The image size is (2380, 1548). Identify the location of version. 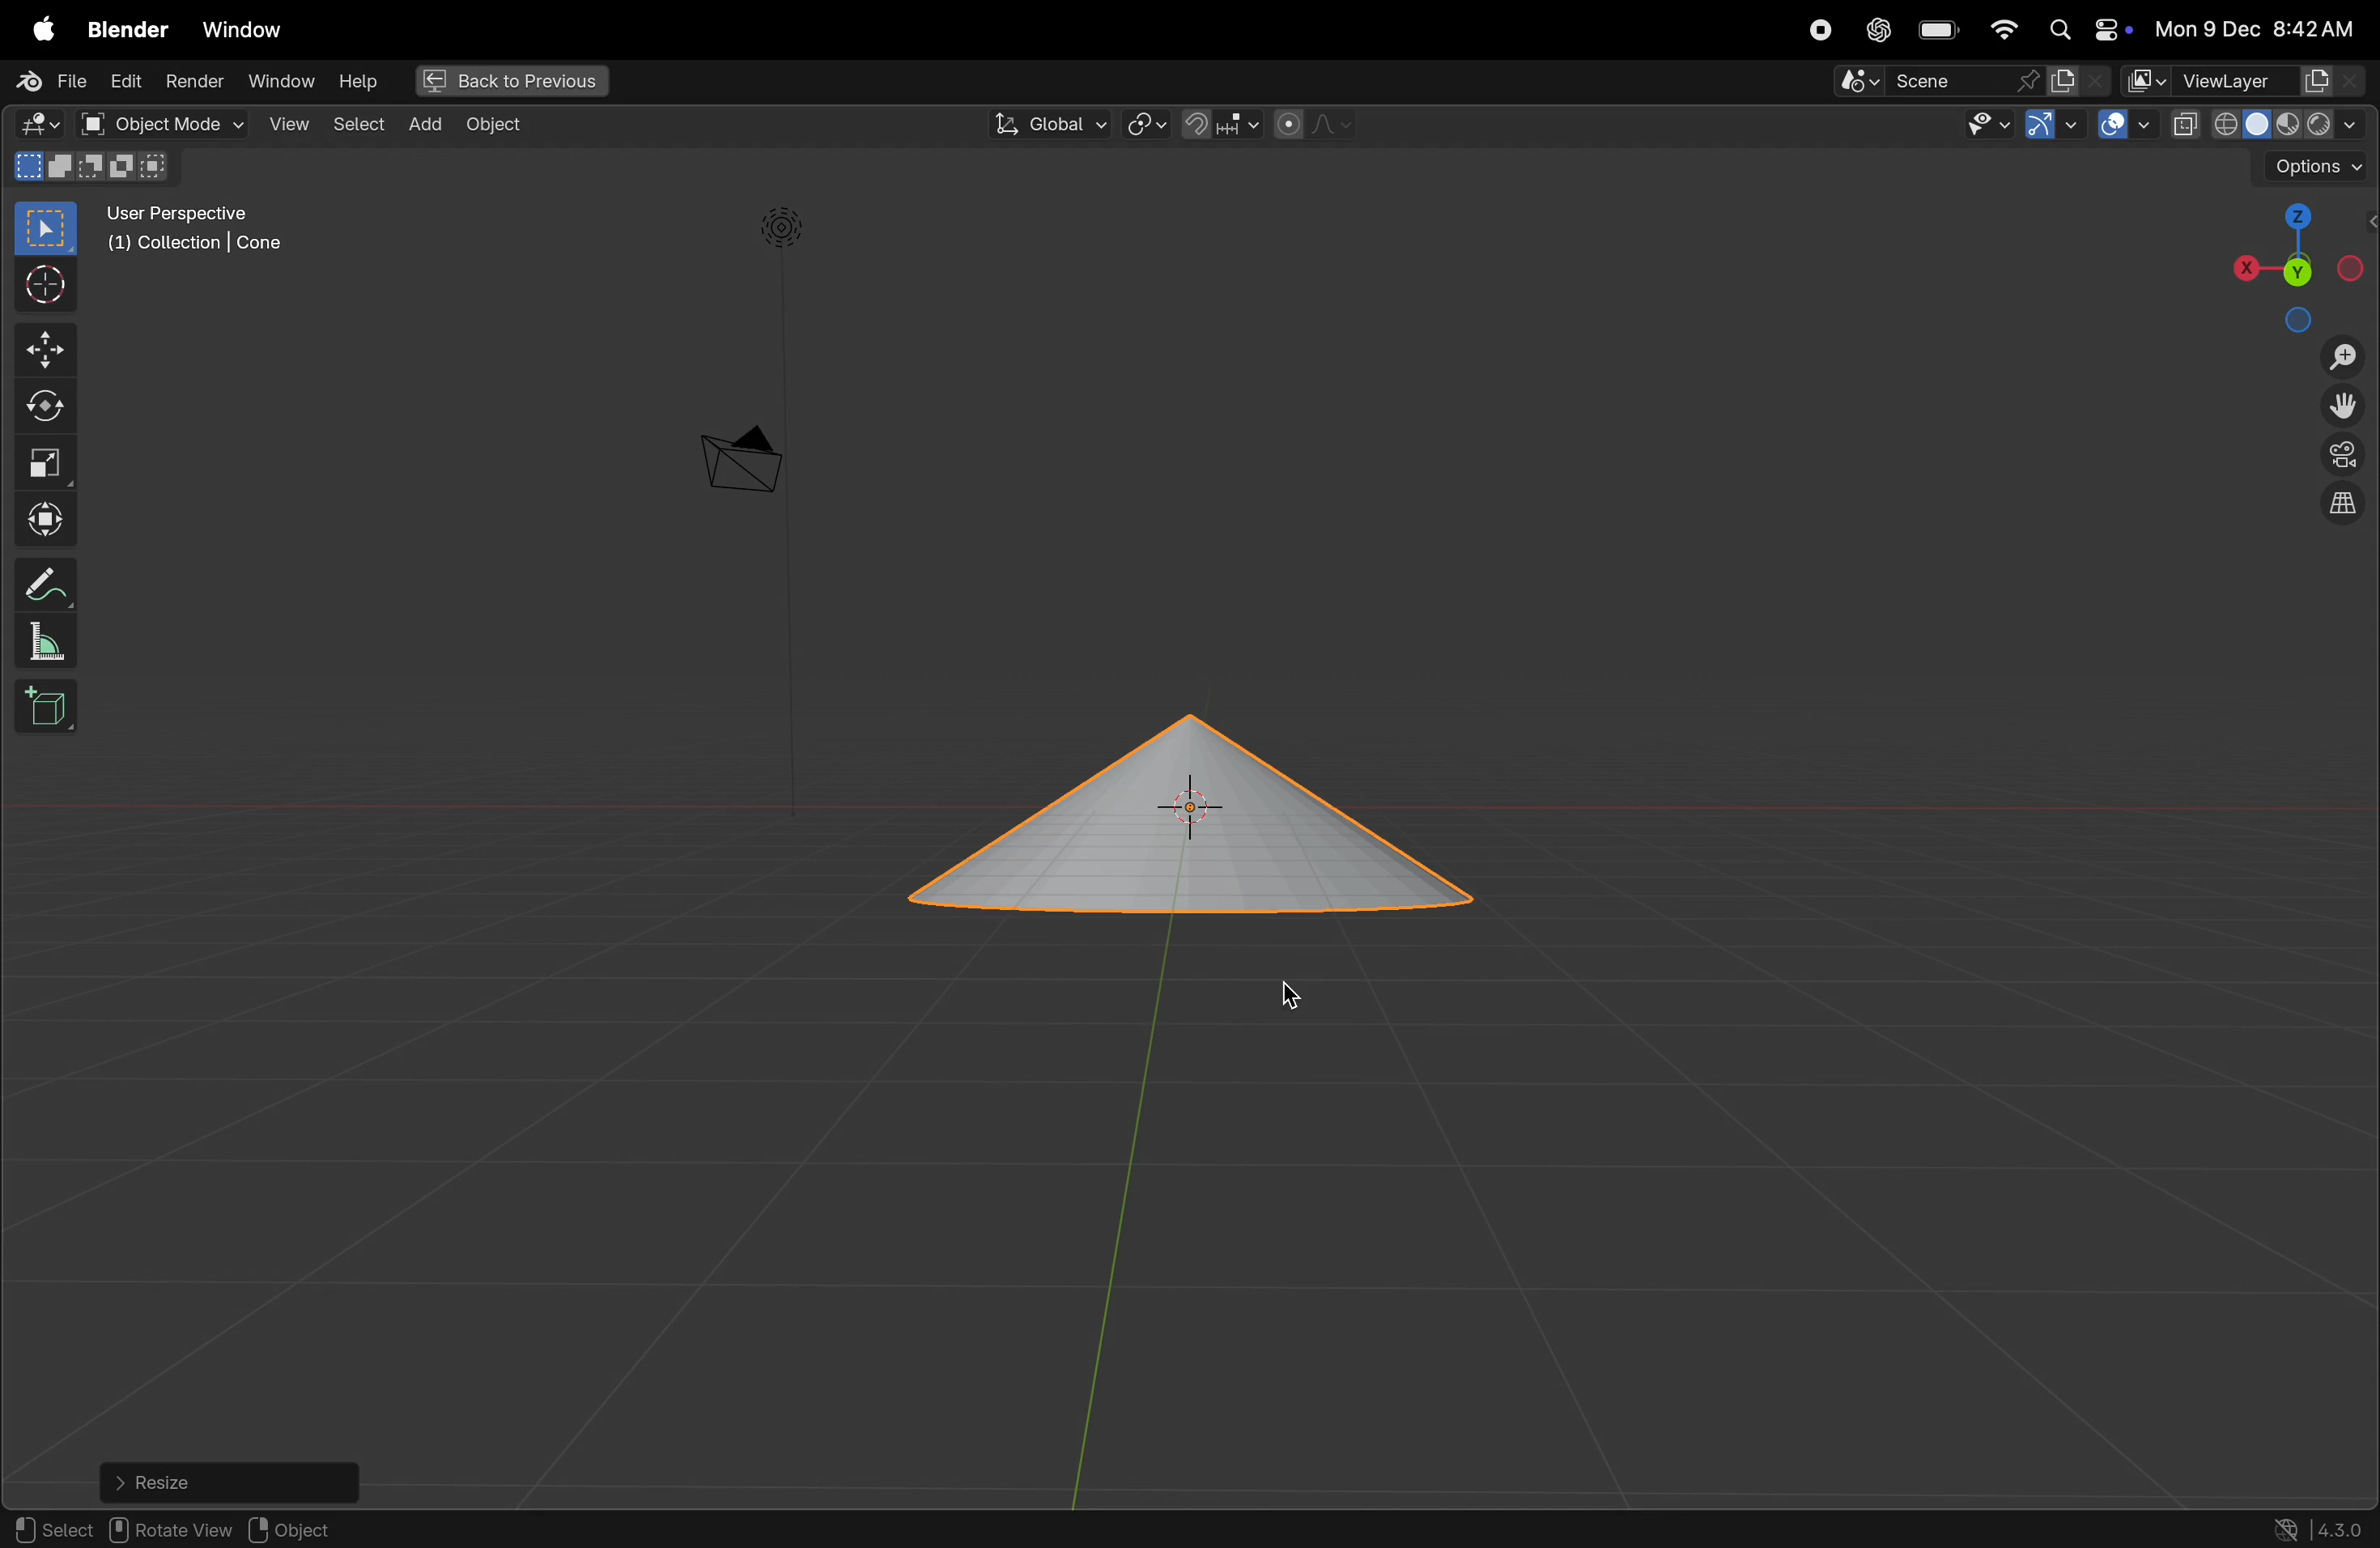
(2316, 1528).